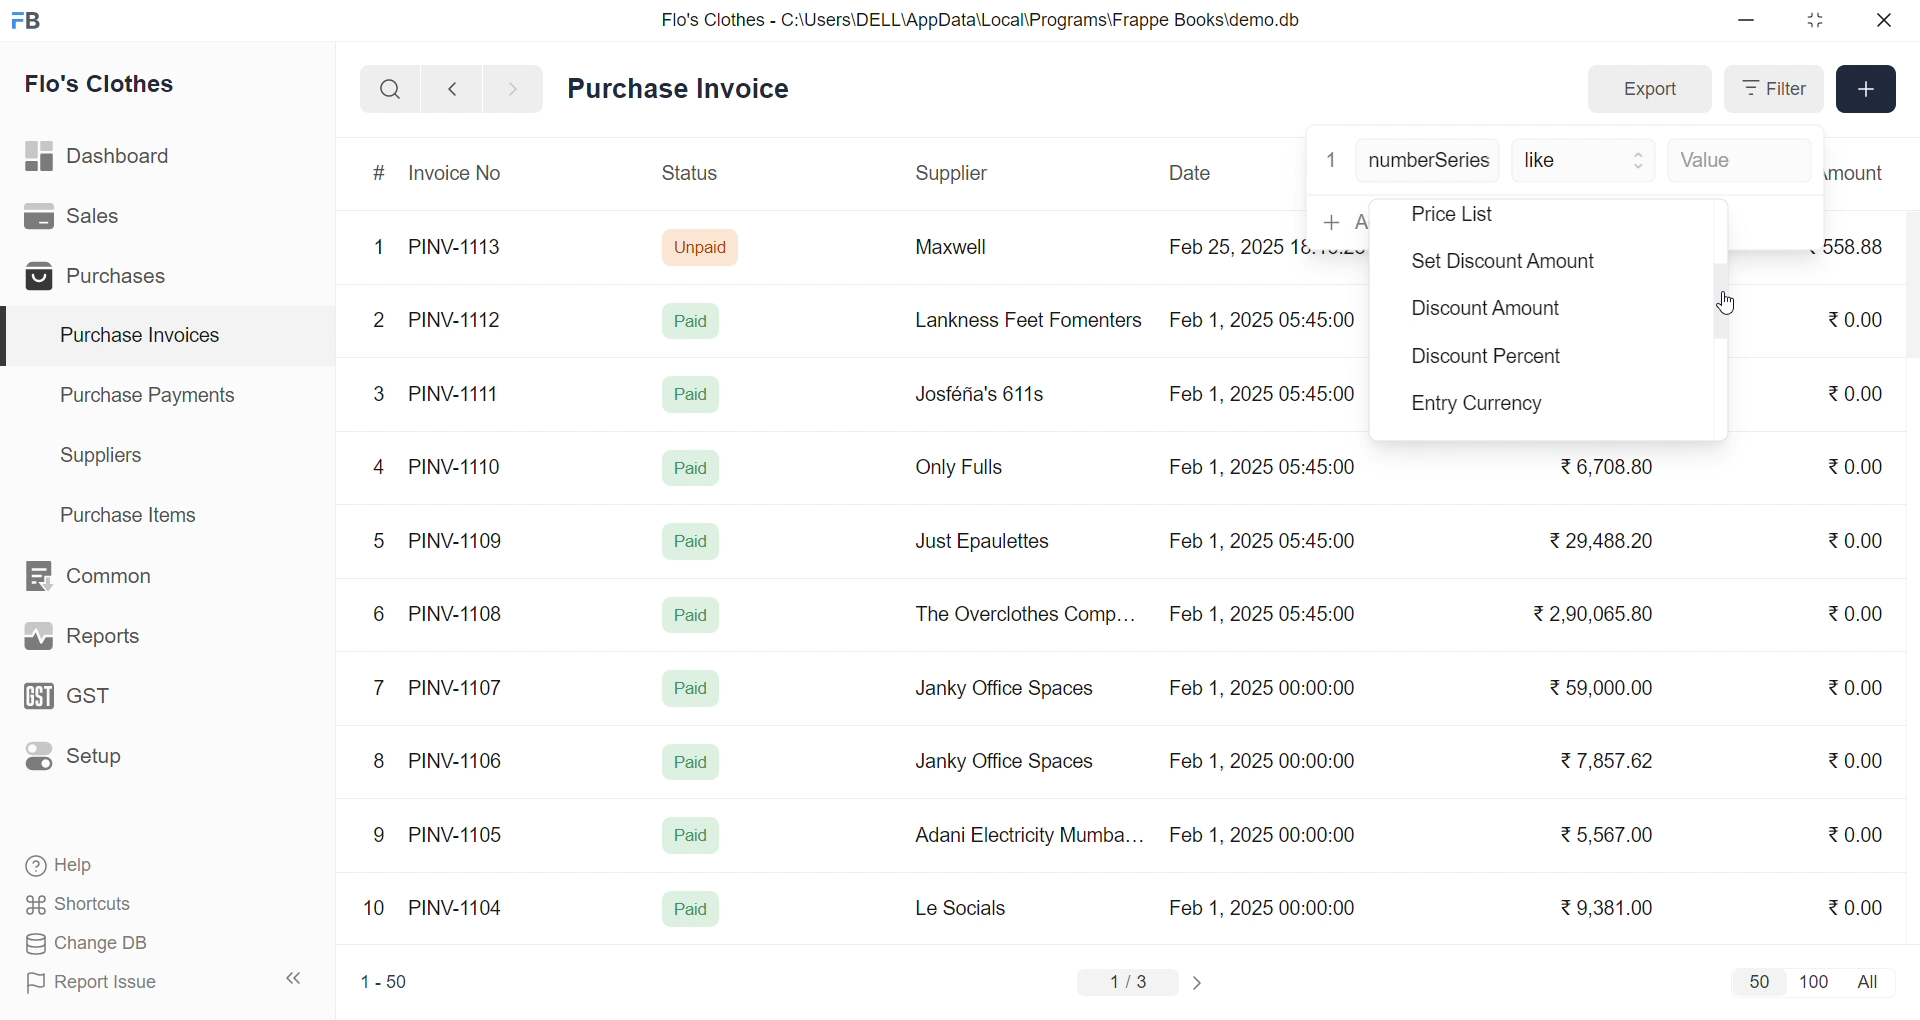  I want to click on PINV-1110, so click(457, 466).